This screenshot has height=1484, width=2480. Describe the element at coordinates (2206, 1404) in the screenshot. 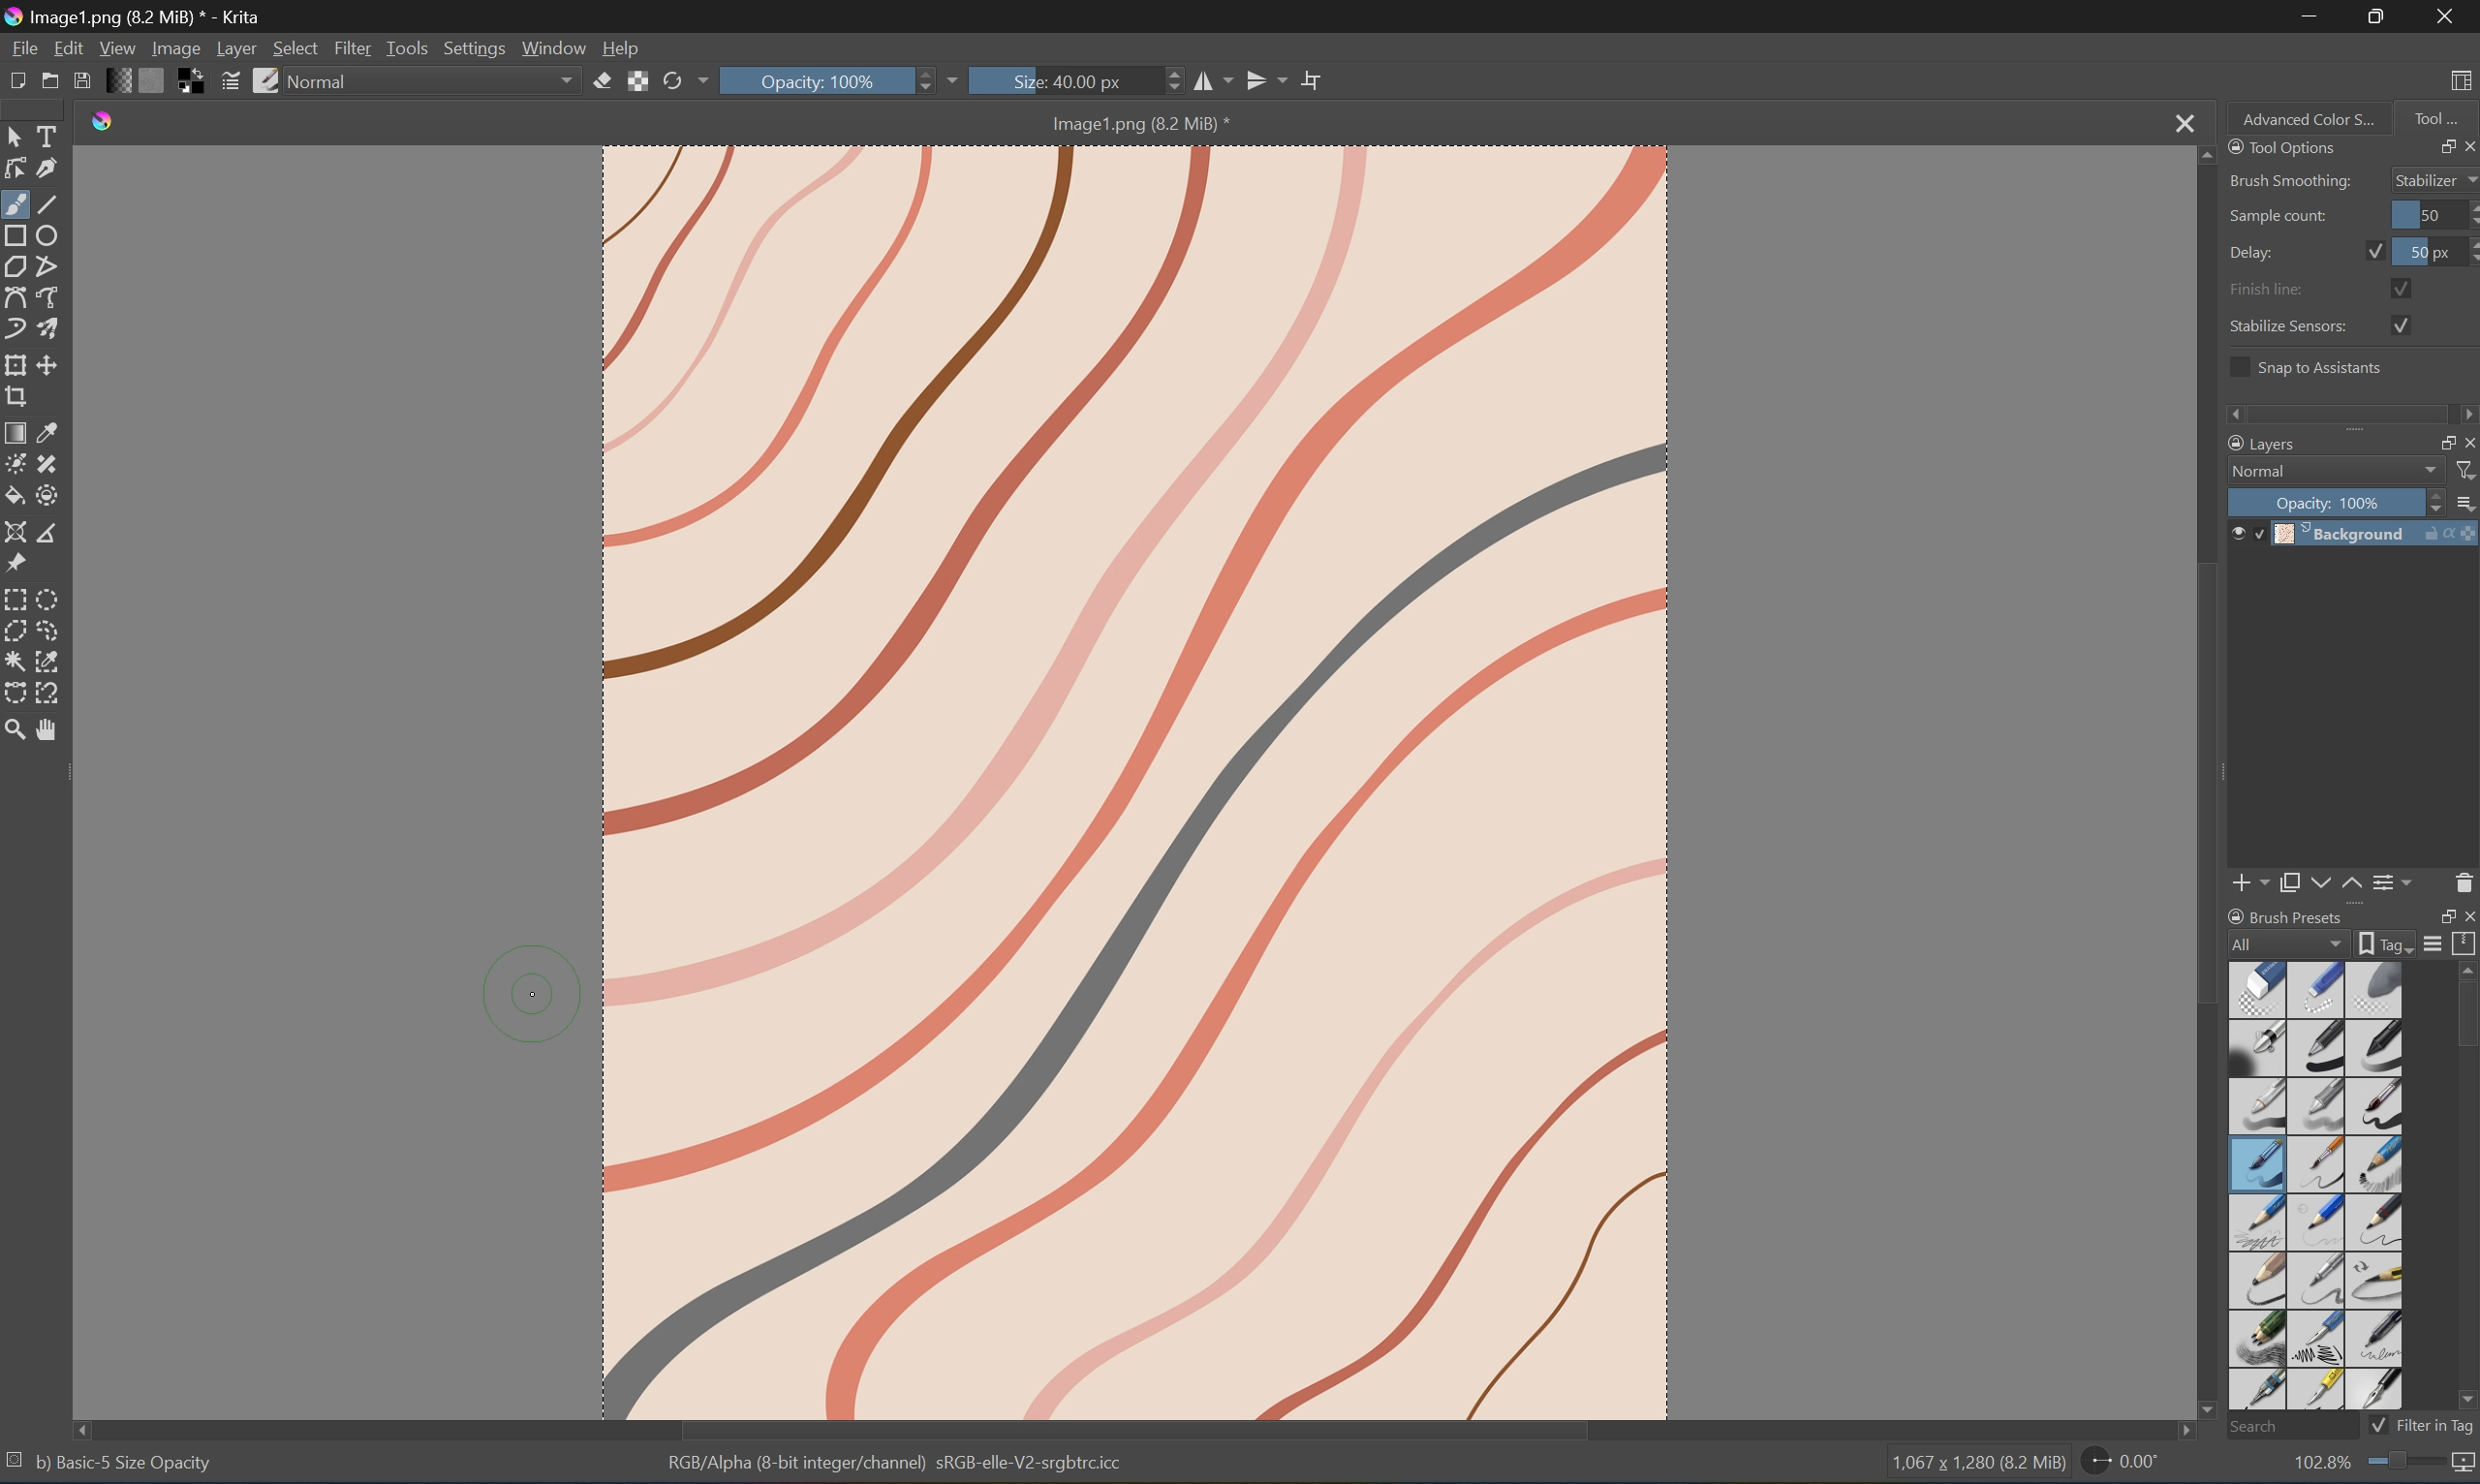

I see `Scroll Down` at that location.